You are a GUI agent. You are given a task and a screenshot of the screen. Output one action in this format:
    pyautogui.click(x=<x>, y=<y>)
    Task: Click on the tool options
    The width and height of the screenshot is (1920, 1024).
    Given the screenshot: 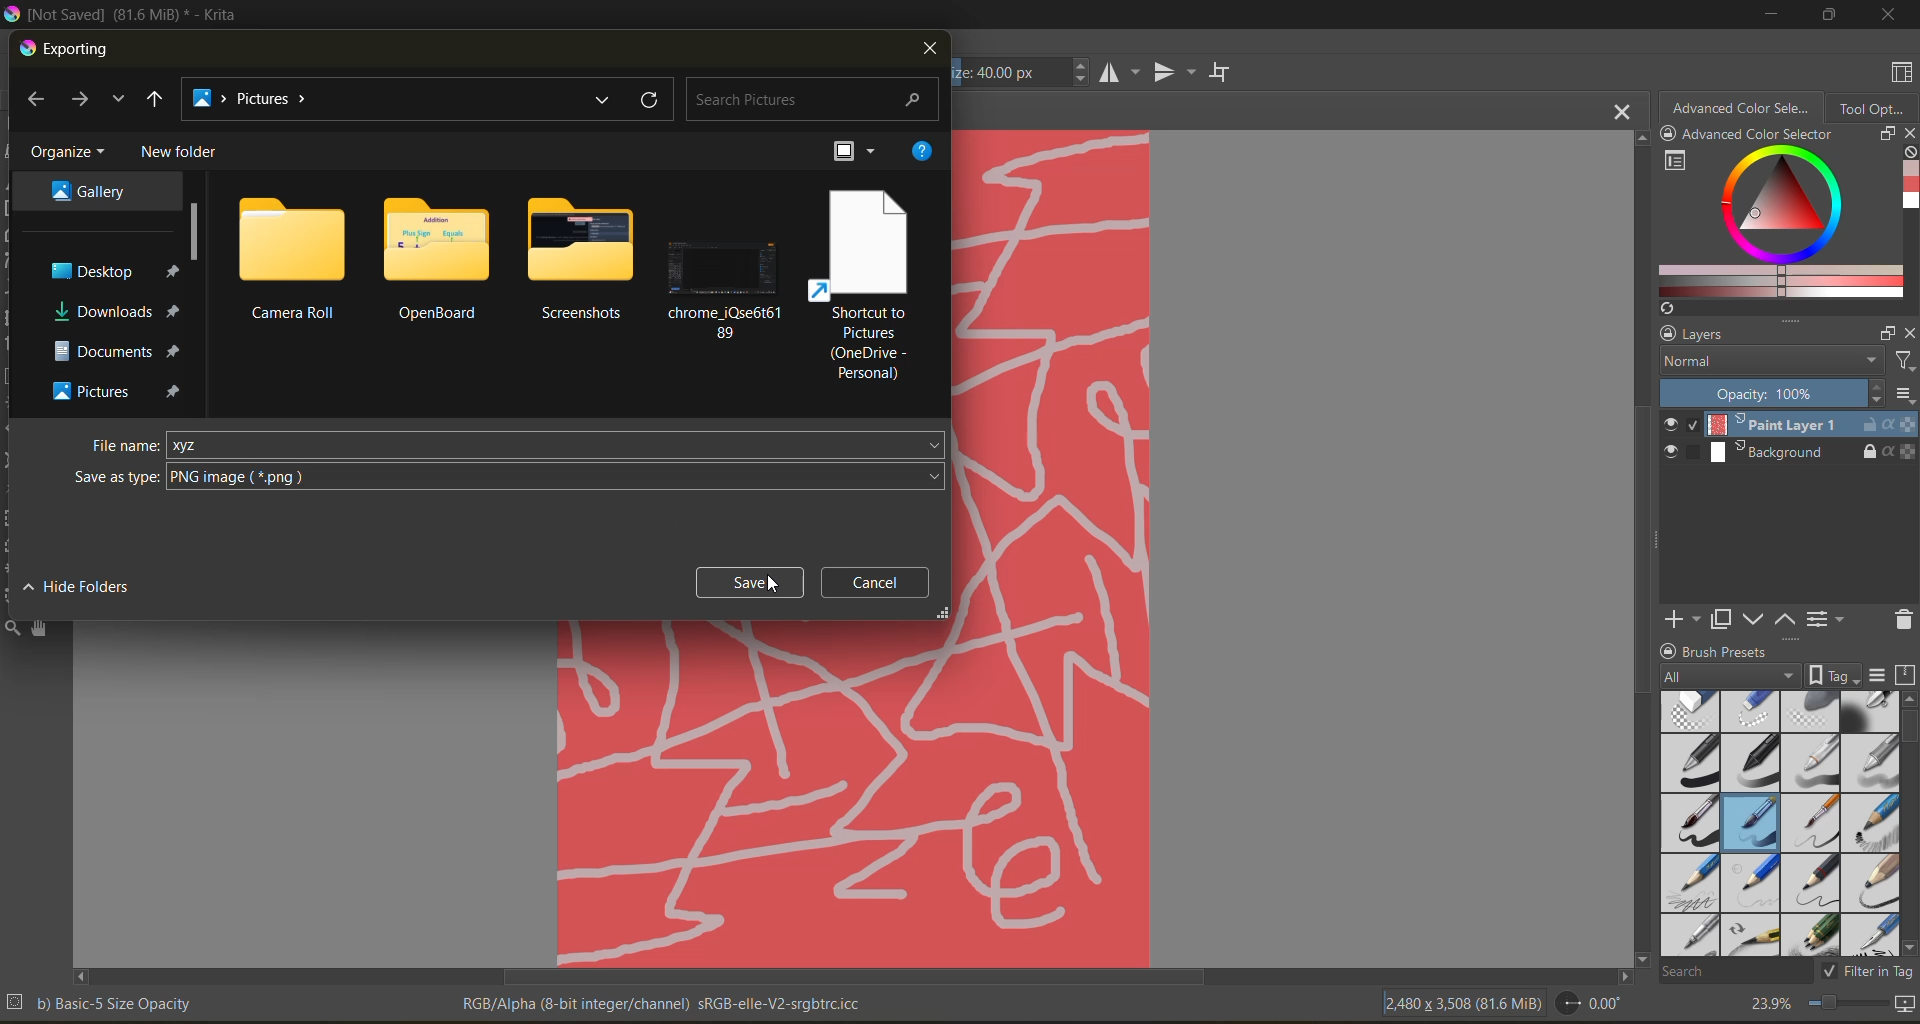 What is the action you would take?
    pyautogui.click(x=1873, y=107)
    